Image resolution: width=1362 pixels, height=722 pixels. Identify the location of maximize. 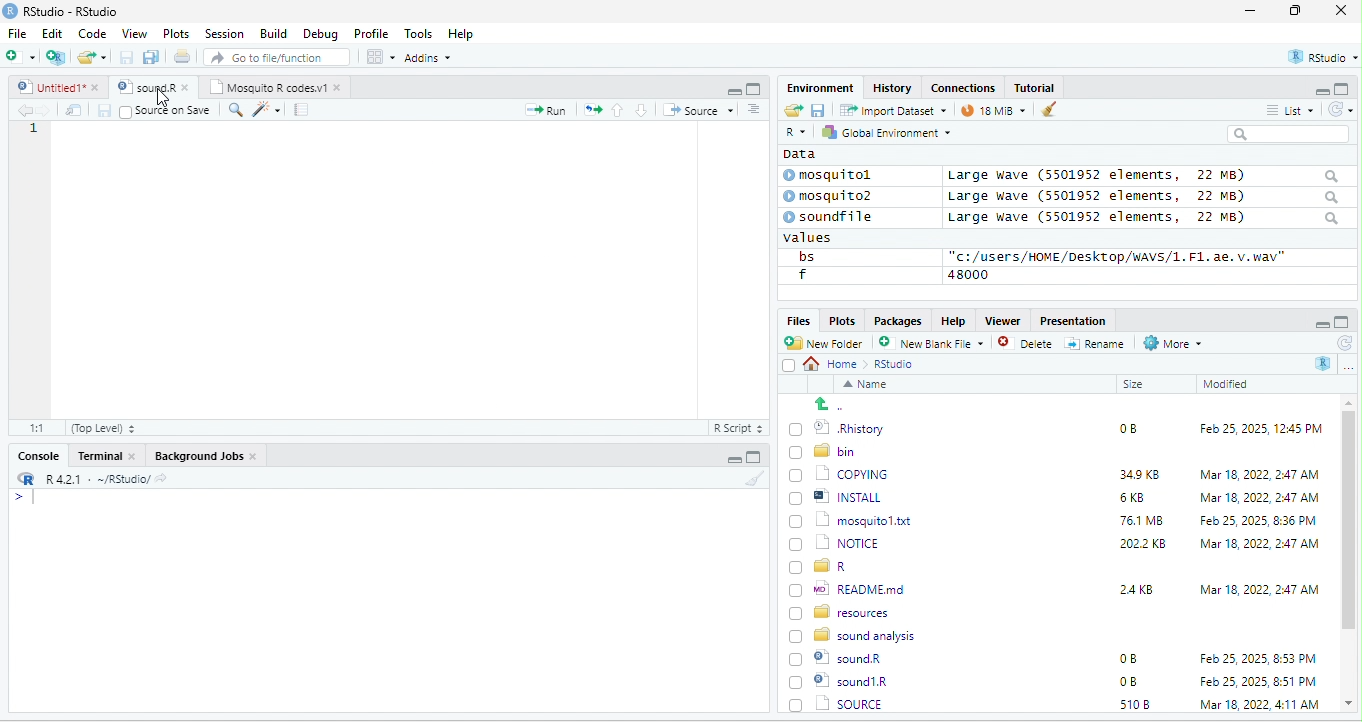
(1299, 12).